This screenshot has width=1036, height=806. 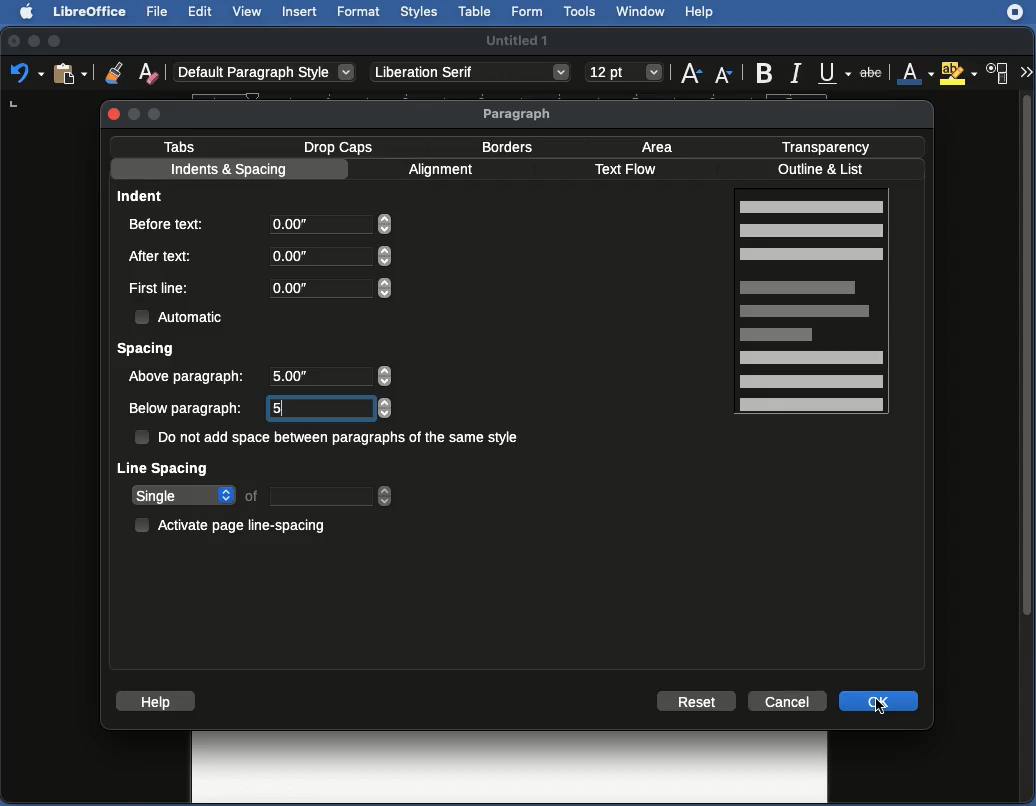 What do you see at coordinates (662, 146) in the screenshot?
I see `Area` at bounding box center [662, 146].